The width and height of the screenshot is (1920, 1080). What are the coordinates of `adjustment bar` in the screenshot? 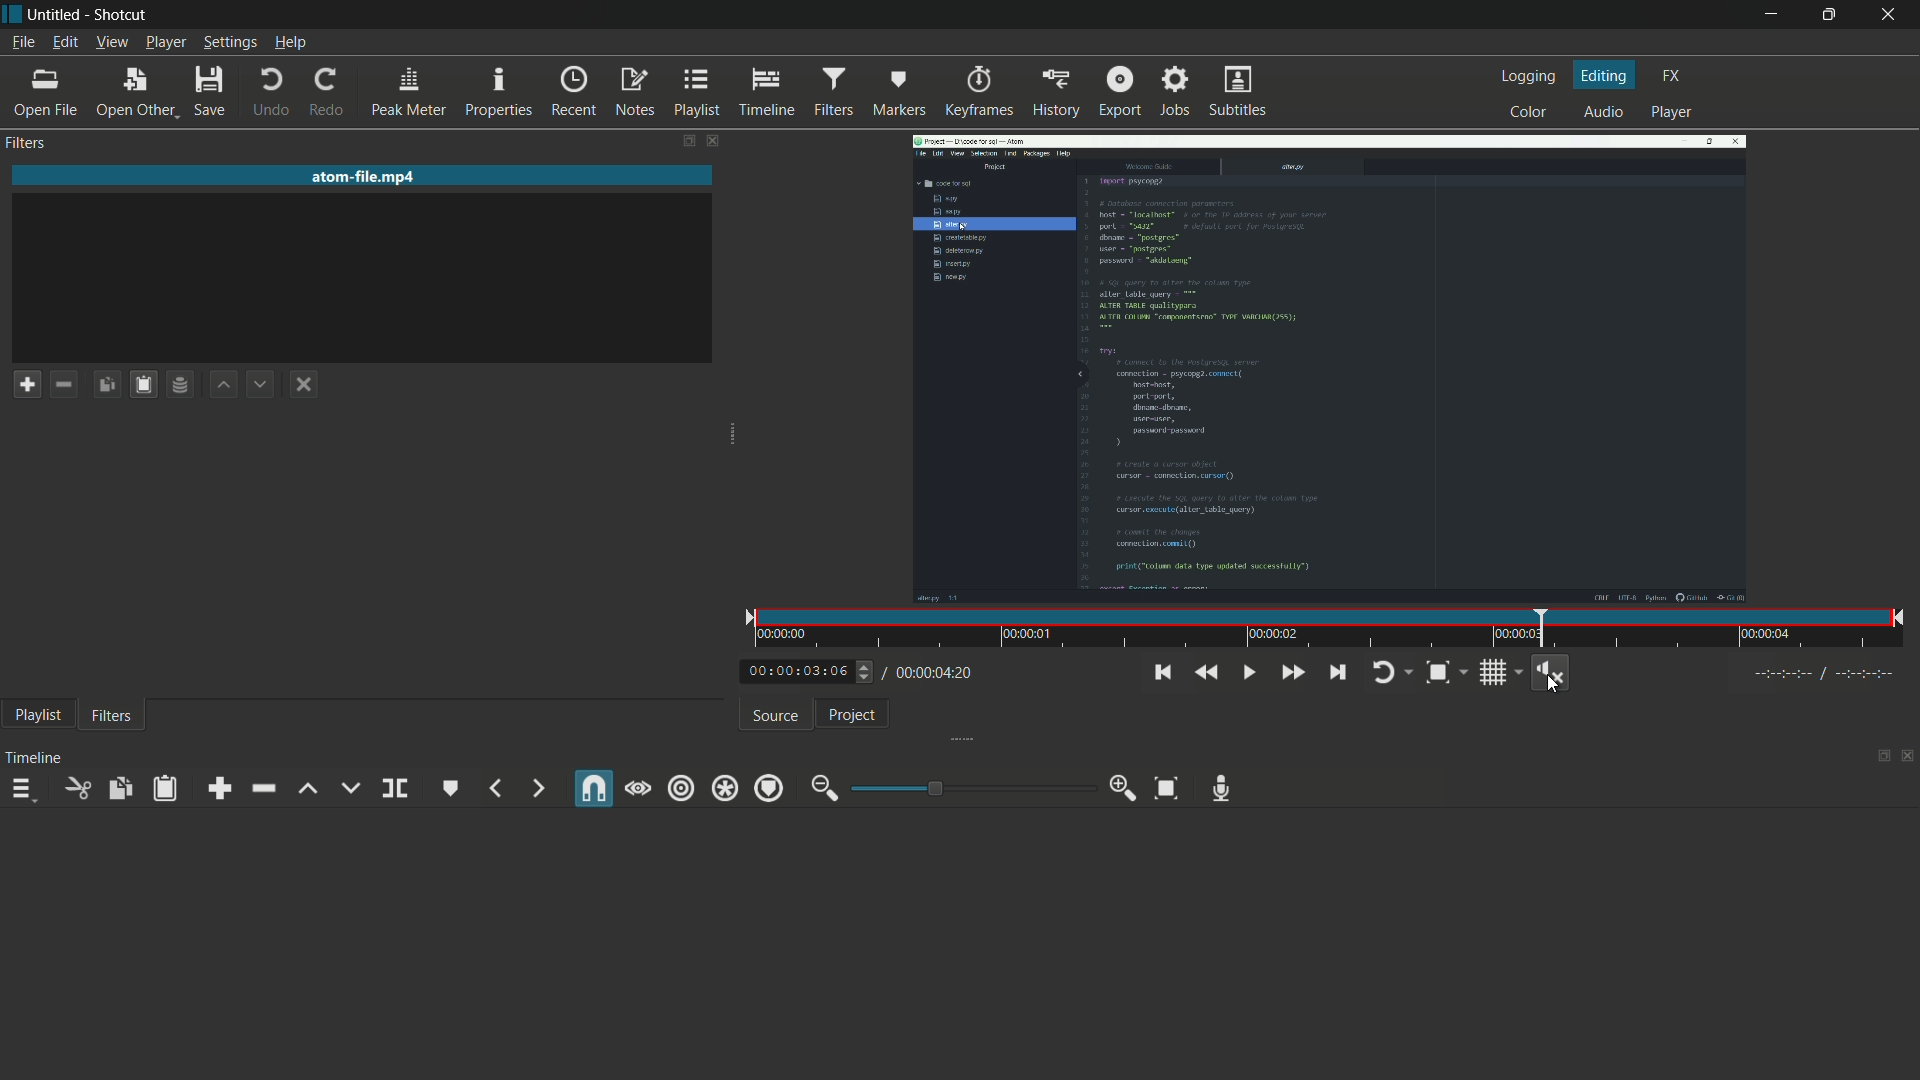 It's located at (971, 789).